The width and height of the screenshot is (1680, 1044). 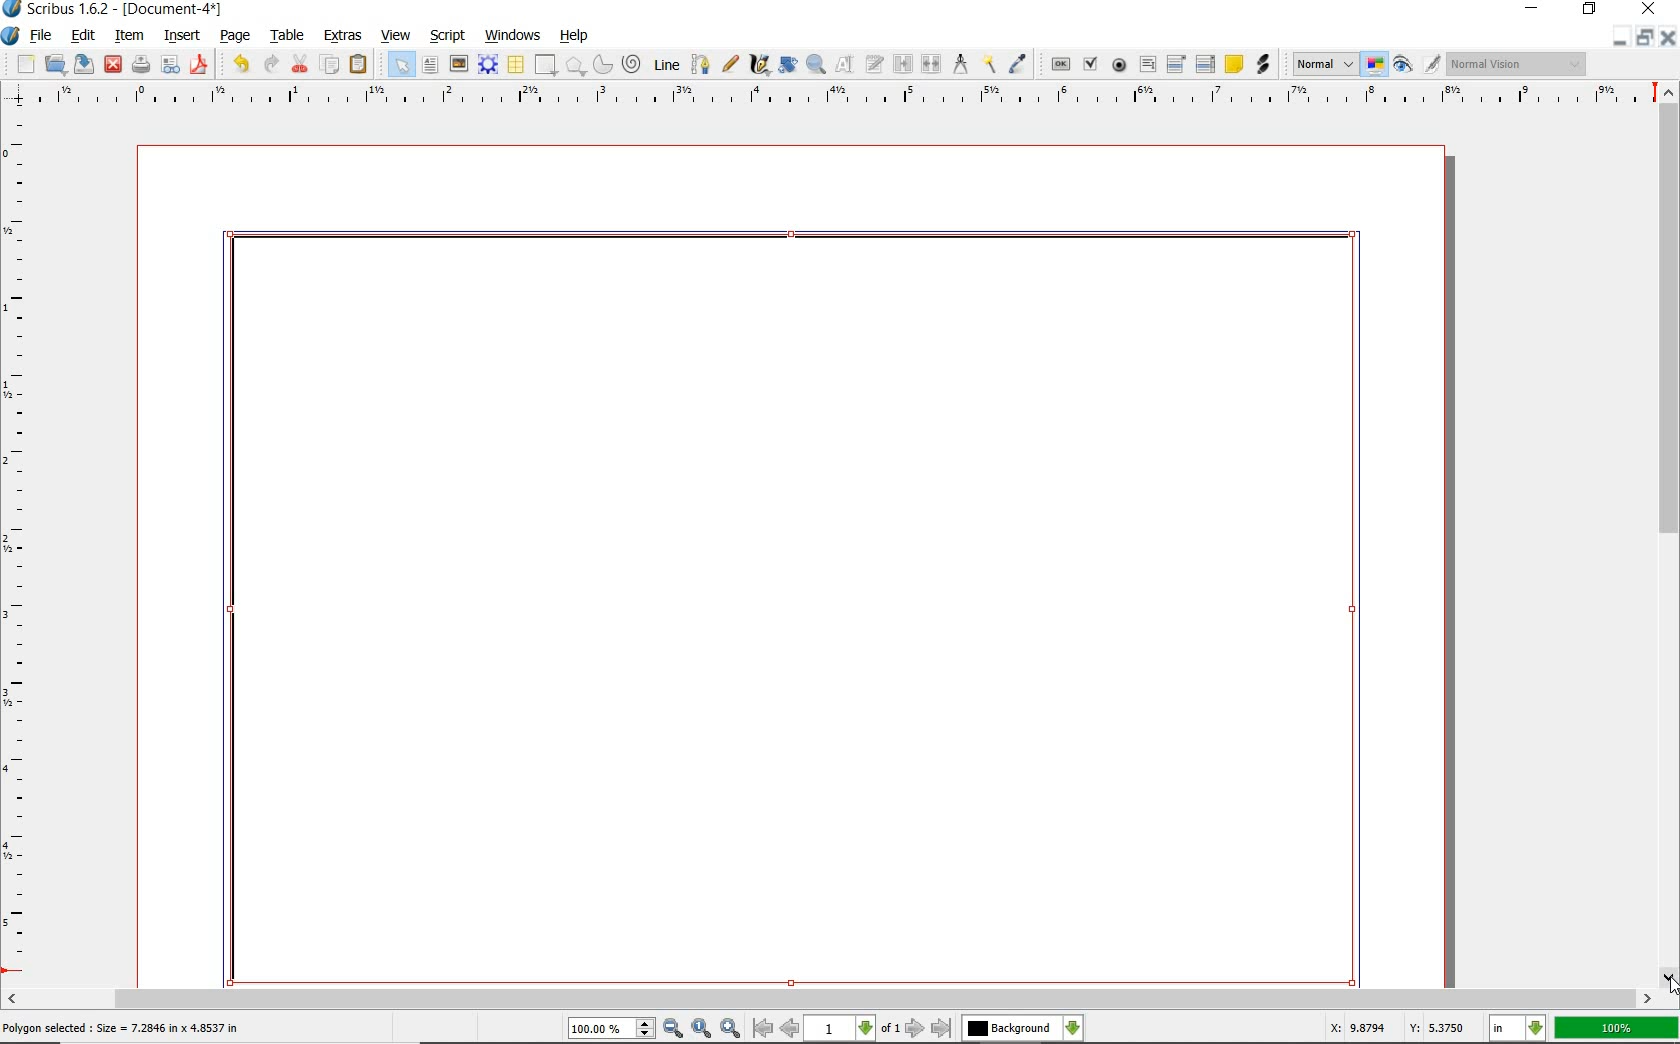 I want to click on minimize, so click(x=1533, y=9).